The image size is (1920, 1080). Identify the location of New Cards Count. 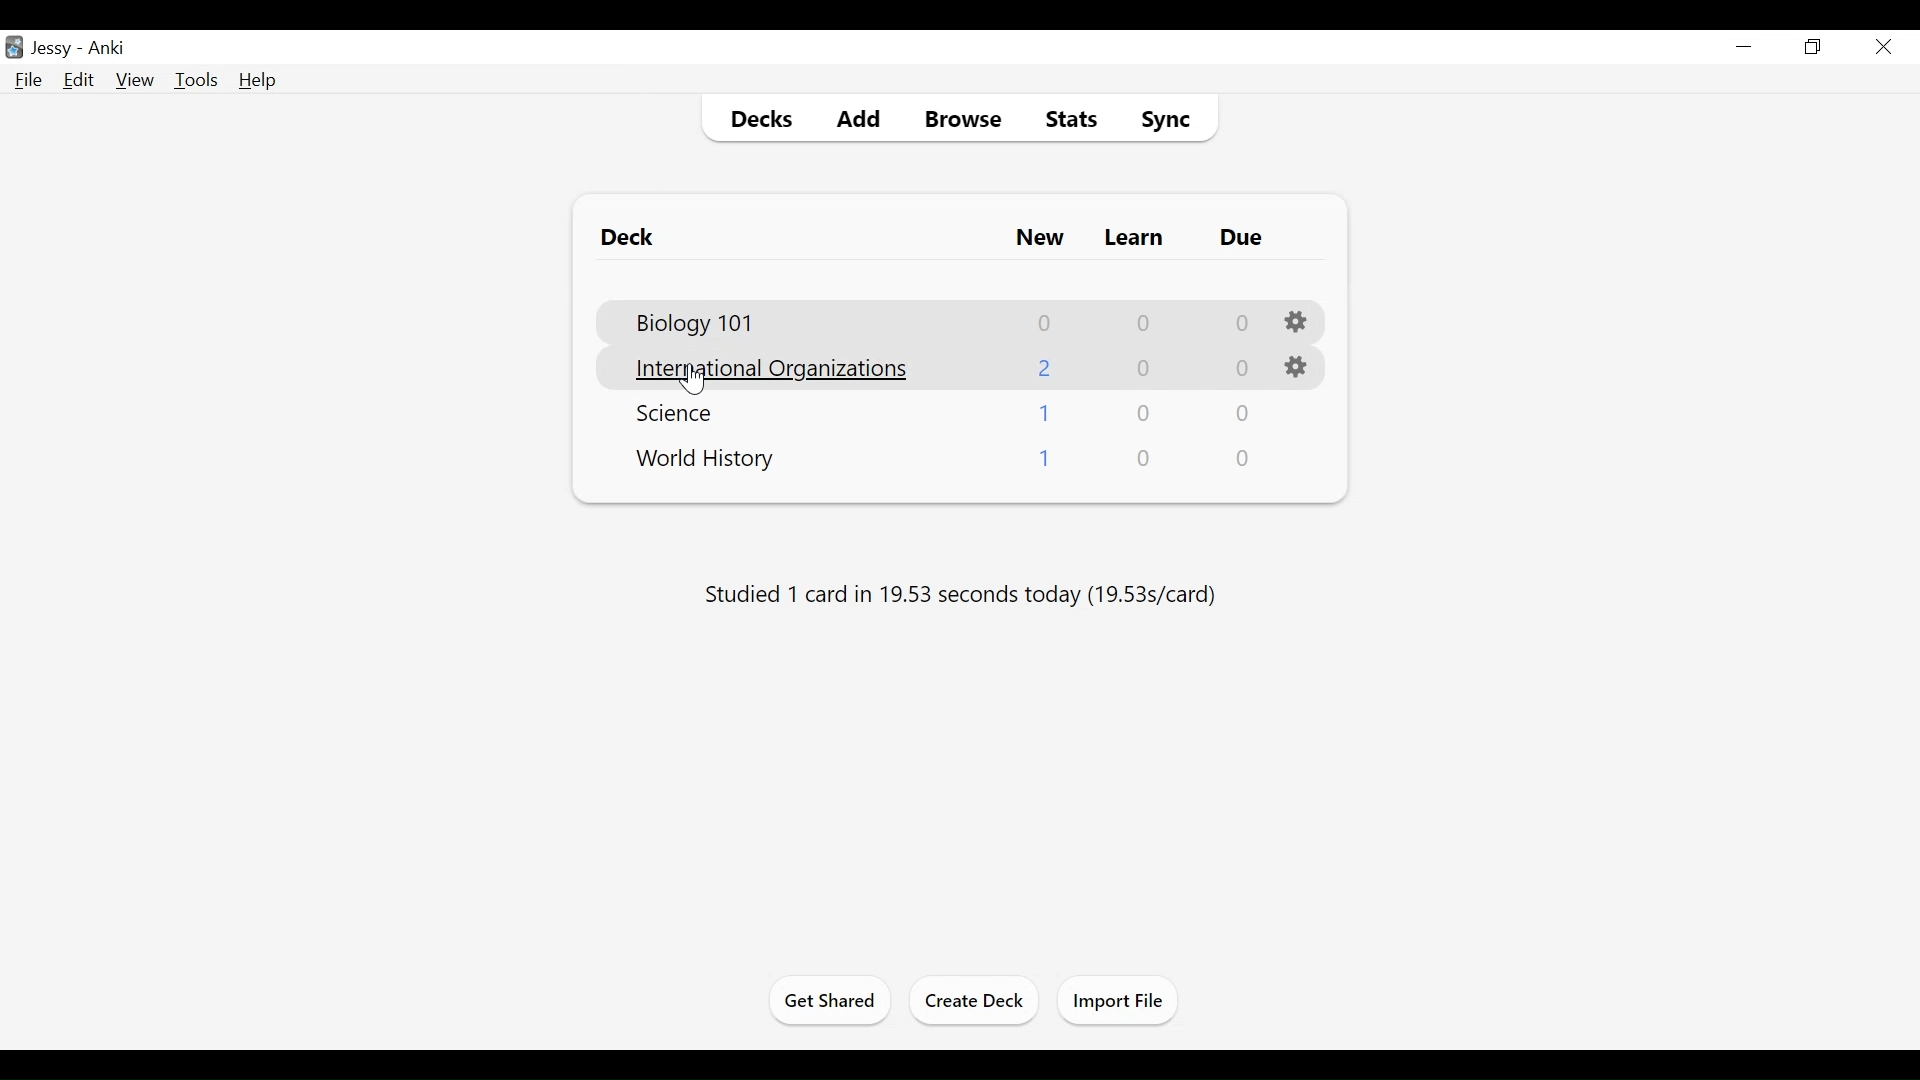
(1046, 322).